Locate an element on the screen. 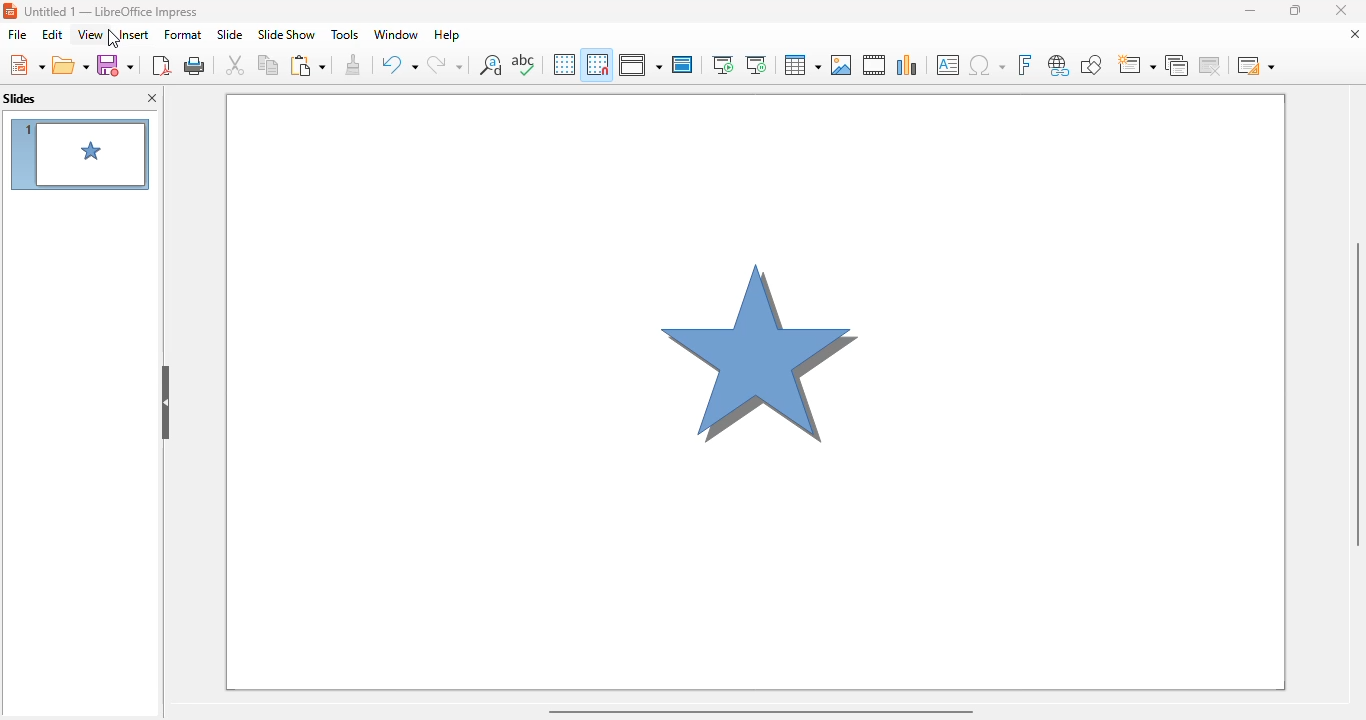 The width and height of the screenshot is (1366, 720). show draw functions is located at coordinates (1091, 66).